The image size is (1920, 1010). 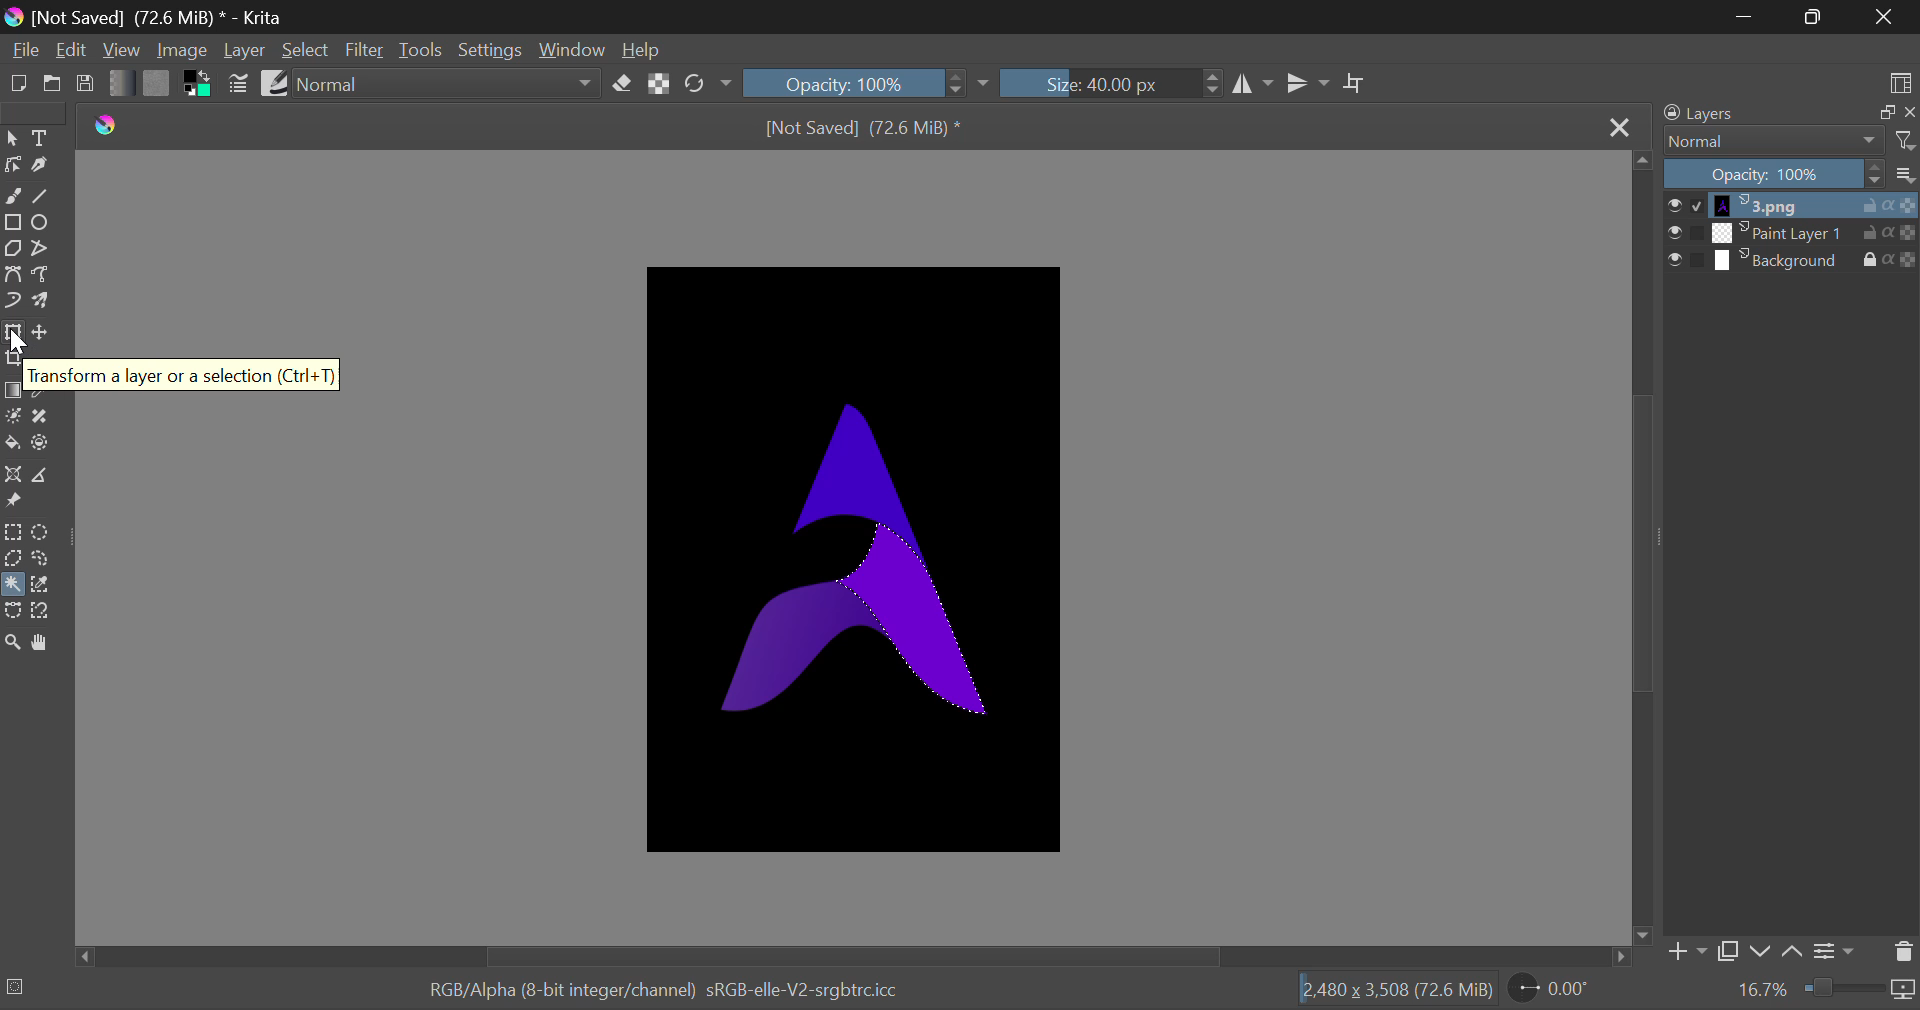 What do you see at coordinates (1903, 144) in the screenshot?
I see `filter` at bounding box center [1903, 144].